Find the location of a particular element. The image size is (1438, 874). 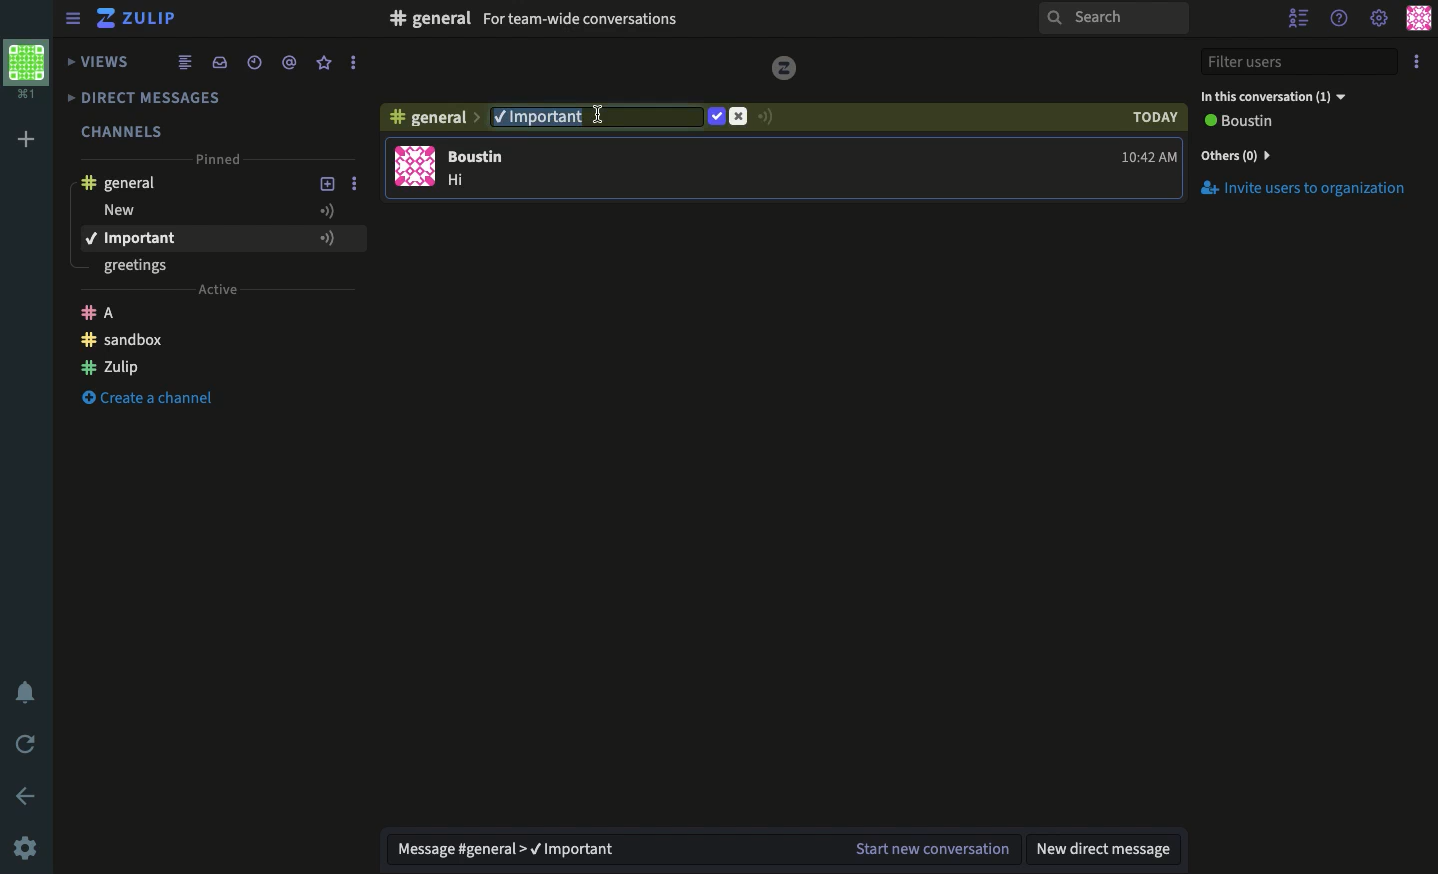

today is located at coordinates (1155, 118).